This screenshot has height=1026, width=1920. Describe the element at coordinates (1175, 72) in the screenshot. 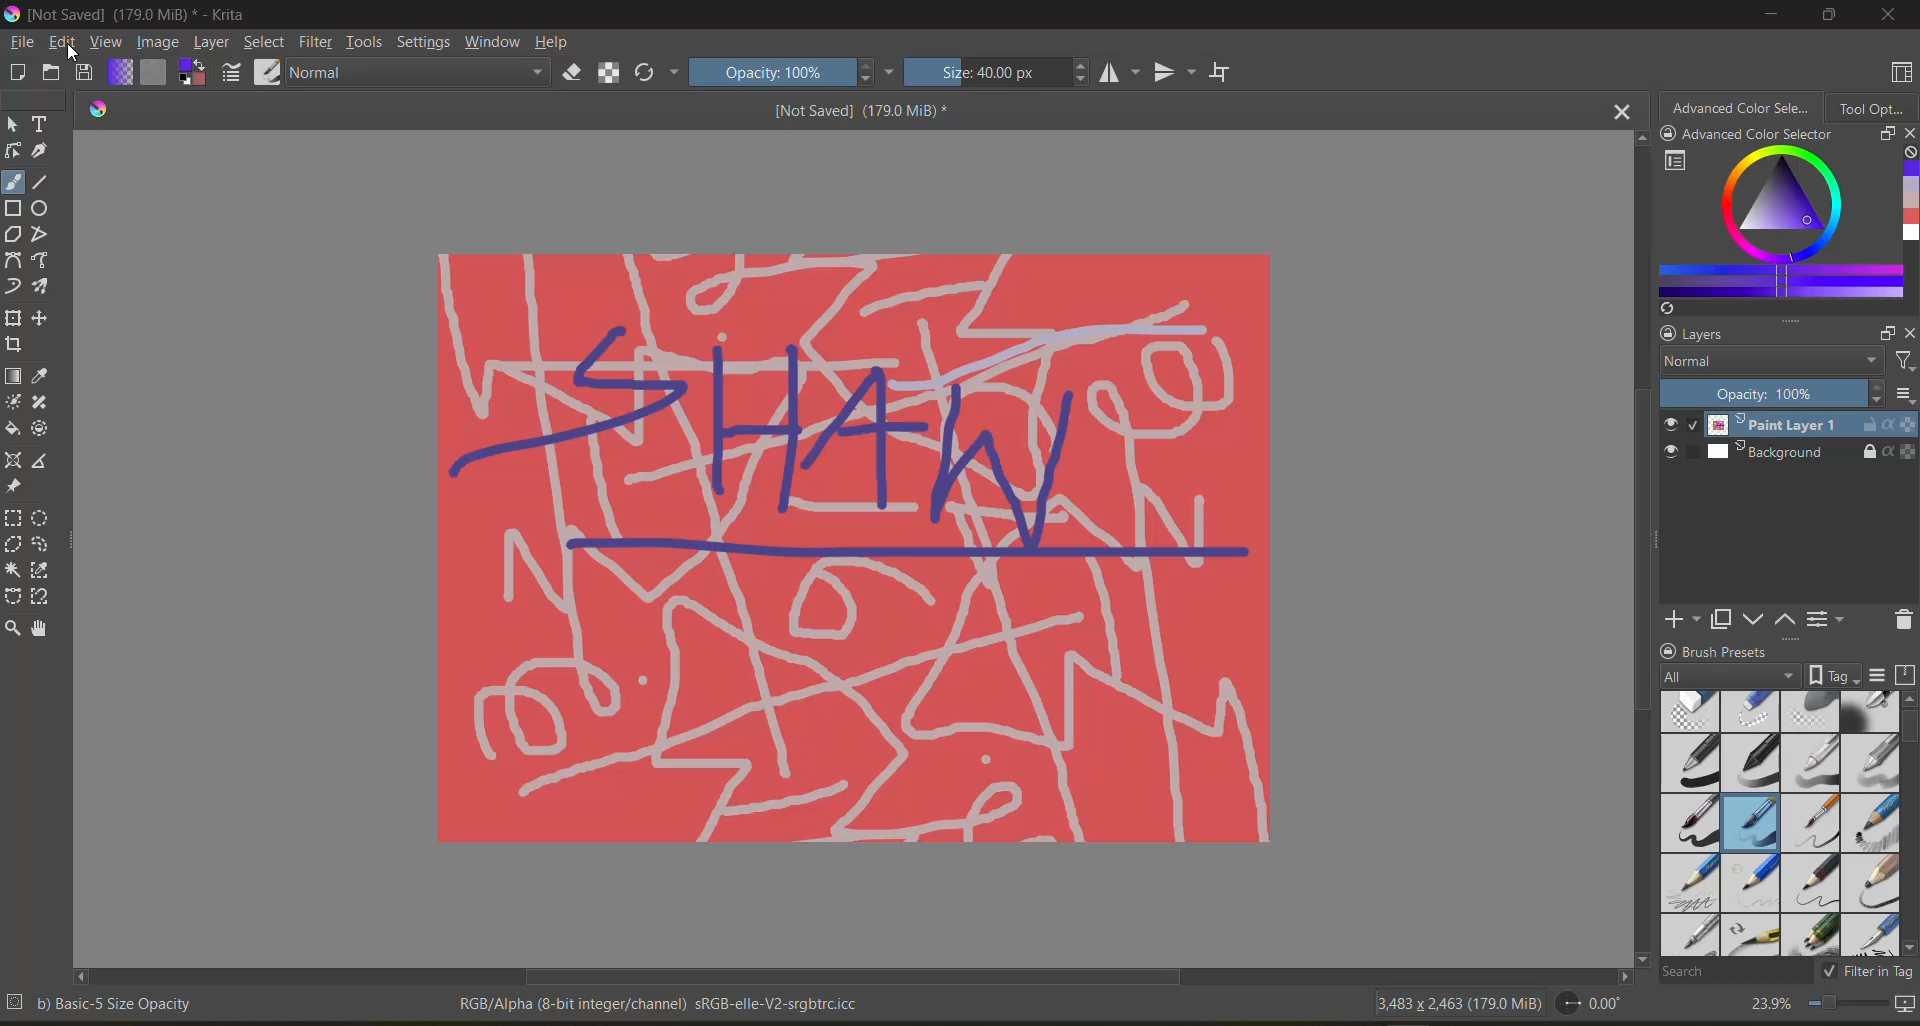

I see `flip vertically` at that location.